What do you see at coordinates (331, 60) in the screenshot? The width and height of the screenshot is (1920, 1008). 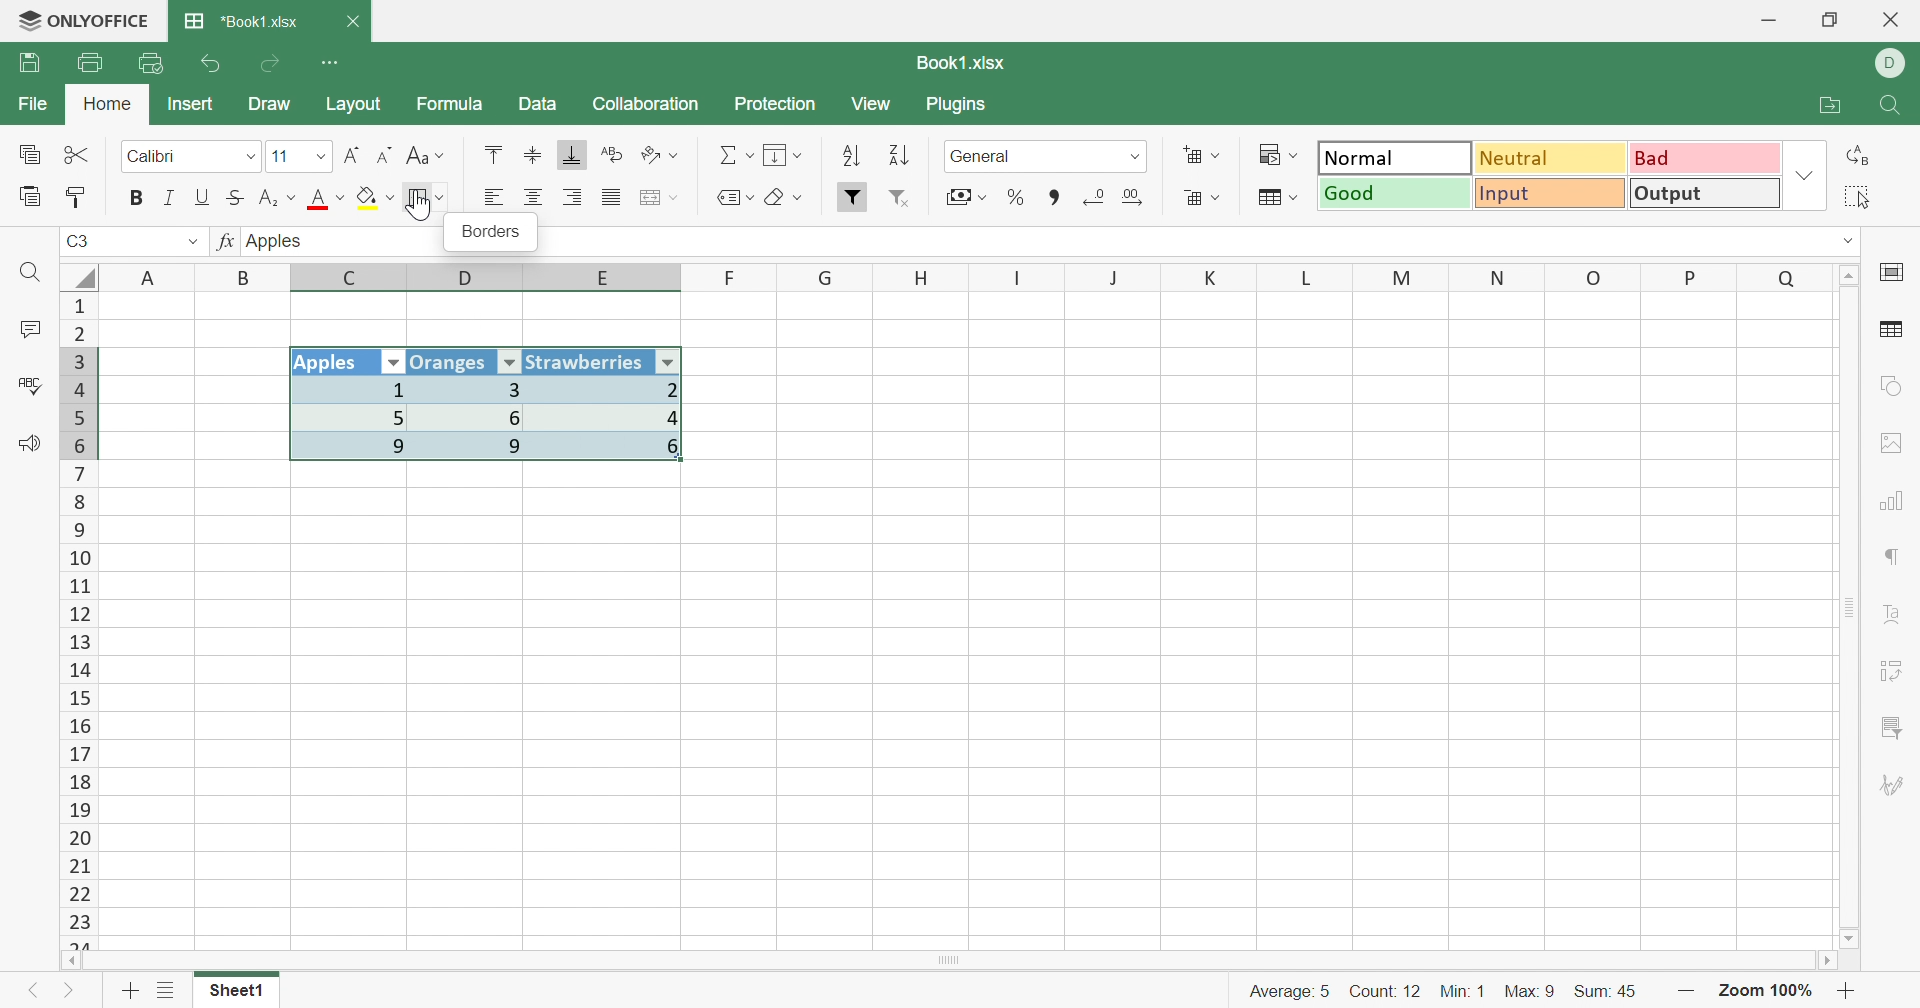 I see `Customize quick access toolbar` at bounding box center [331, 60].